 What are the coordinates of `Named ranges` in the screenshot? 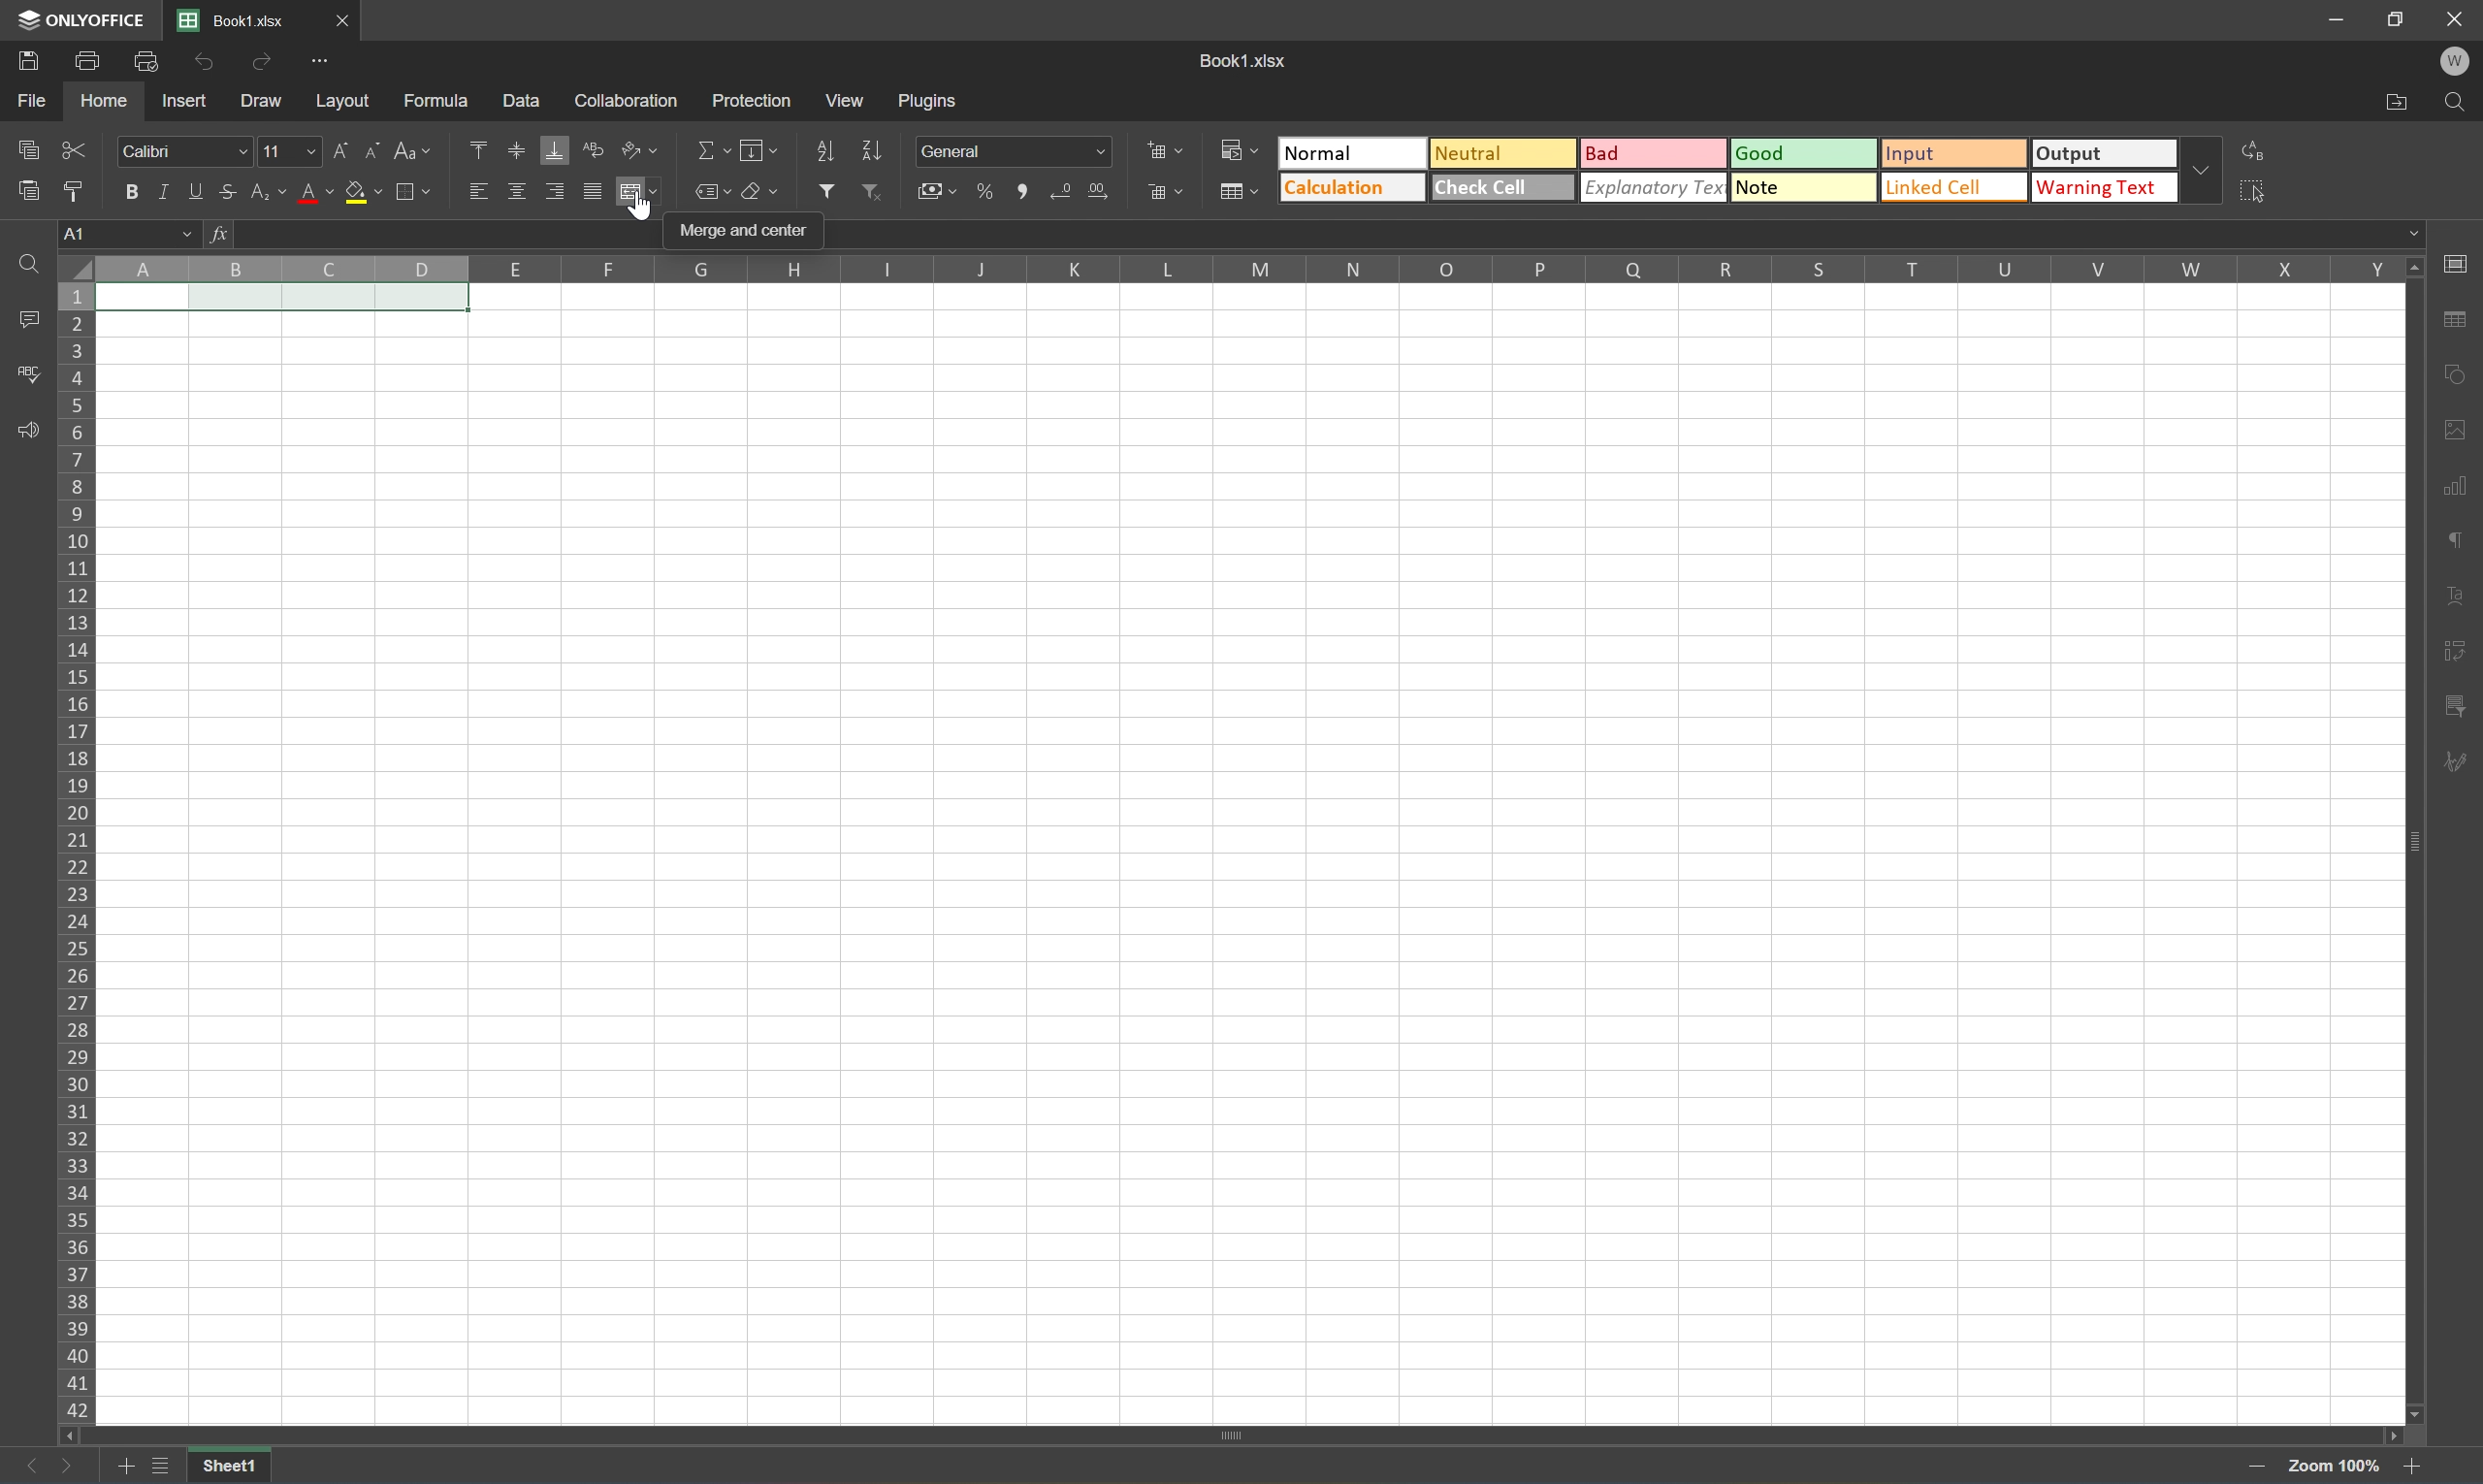 It's located at (710, 190).